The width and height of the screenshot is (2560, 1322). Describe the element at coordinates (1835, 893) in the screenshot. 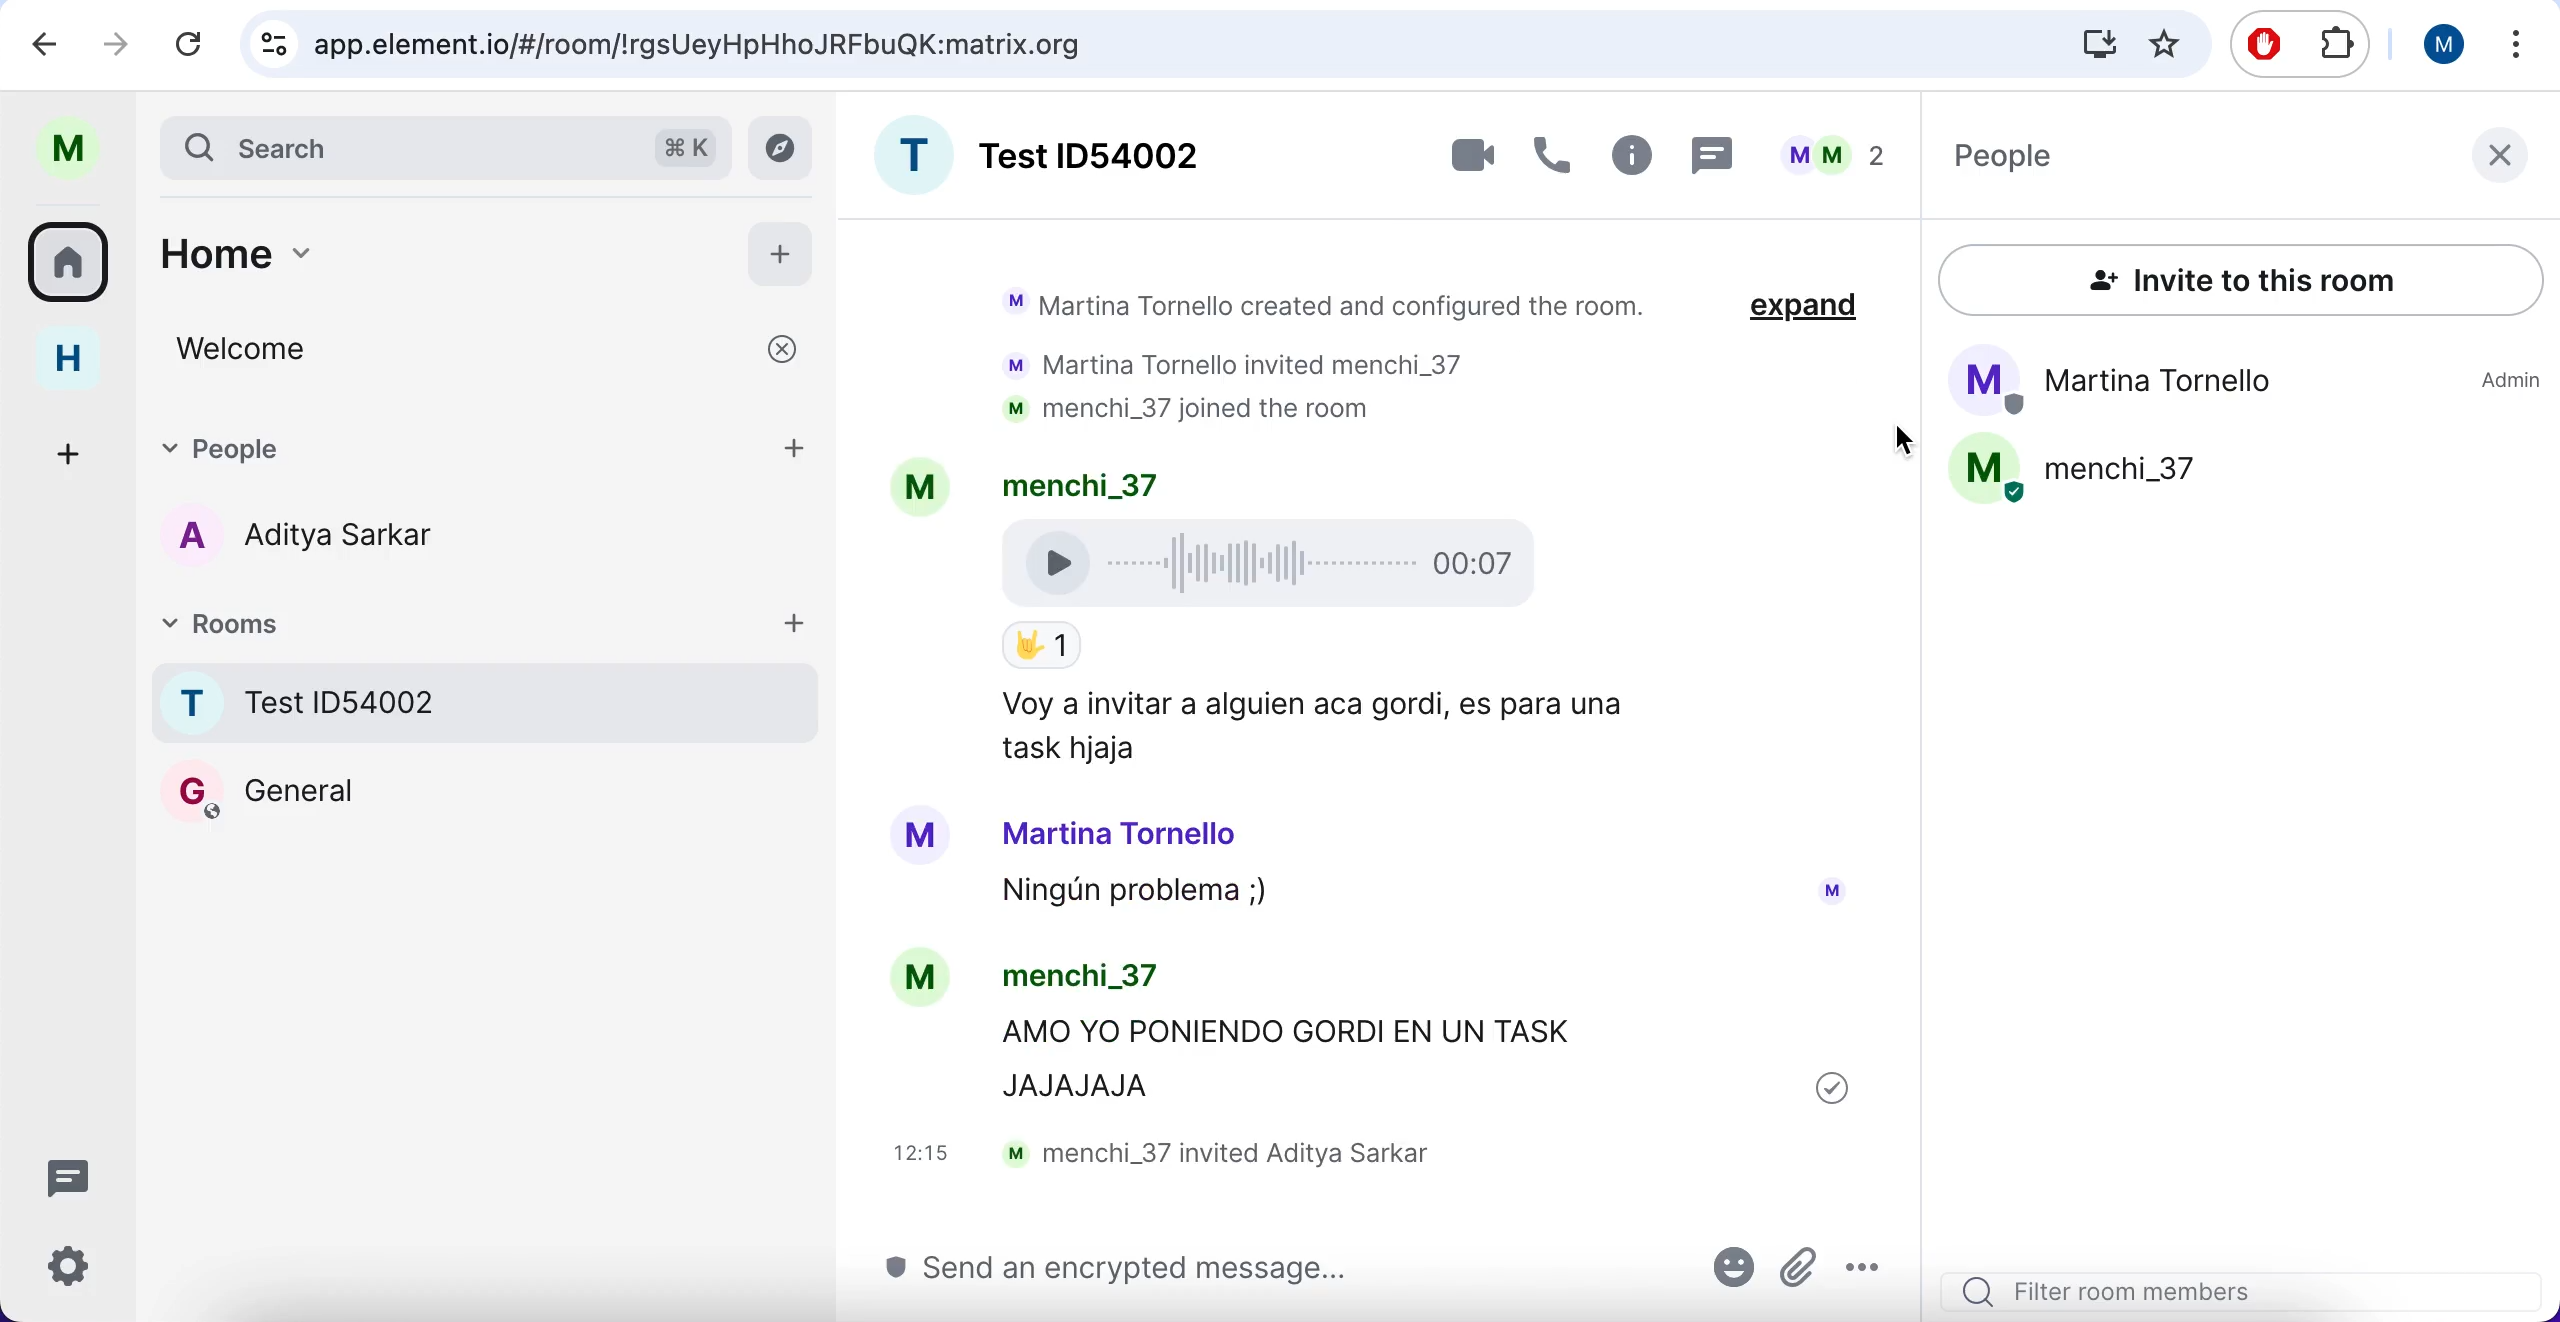

I see `Avatar` at that location.